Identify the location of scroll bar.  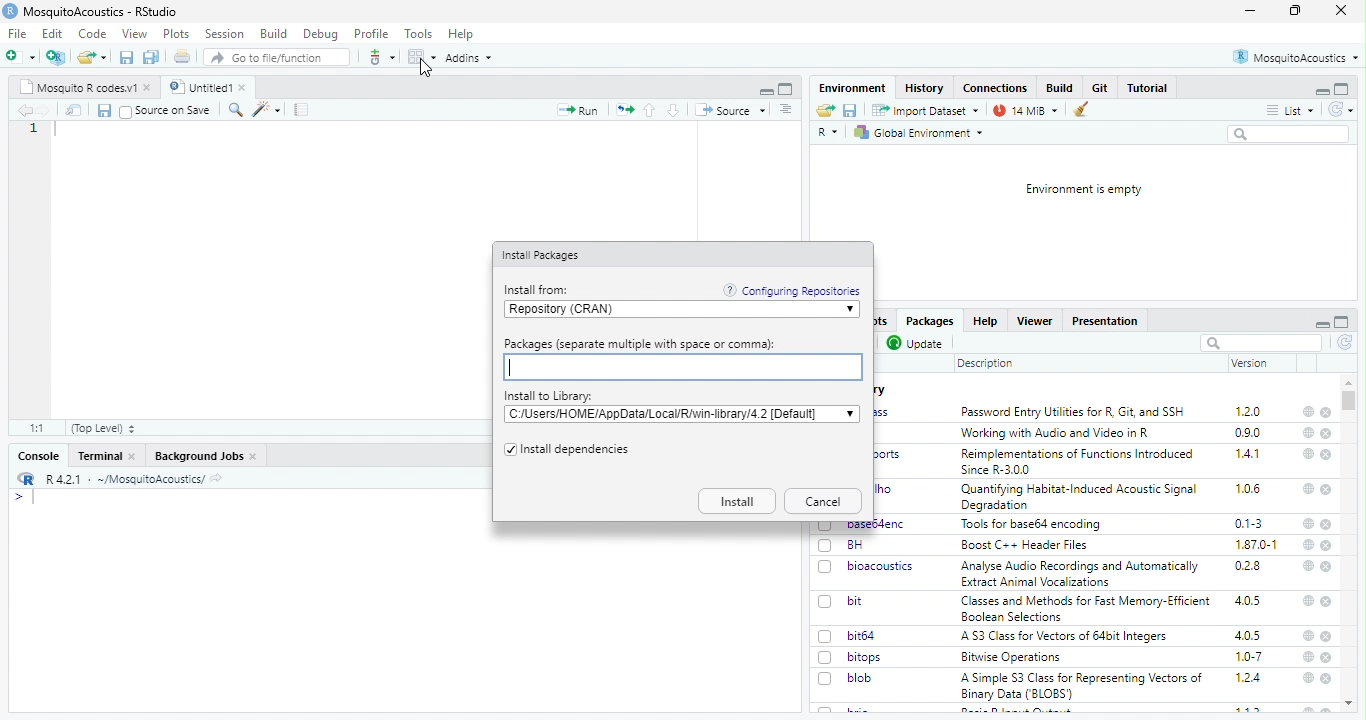
(1348, 401).